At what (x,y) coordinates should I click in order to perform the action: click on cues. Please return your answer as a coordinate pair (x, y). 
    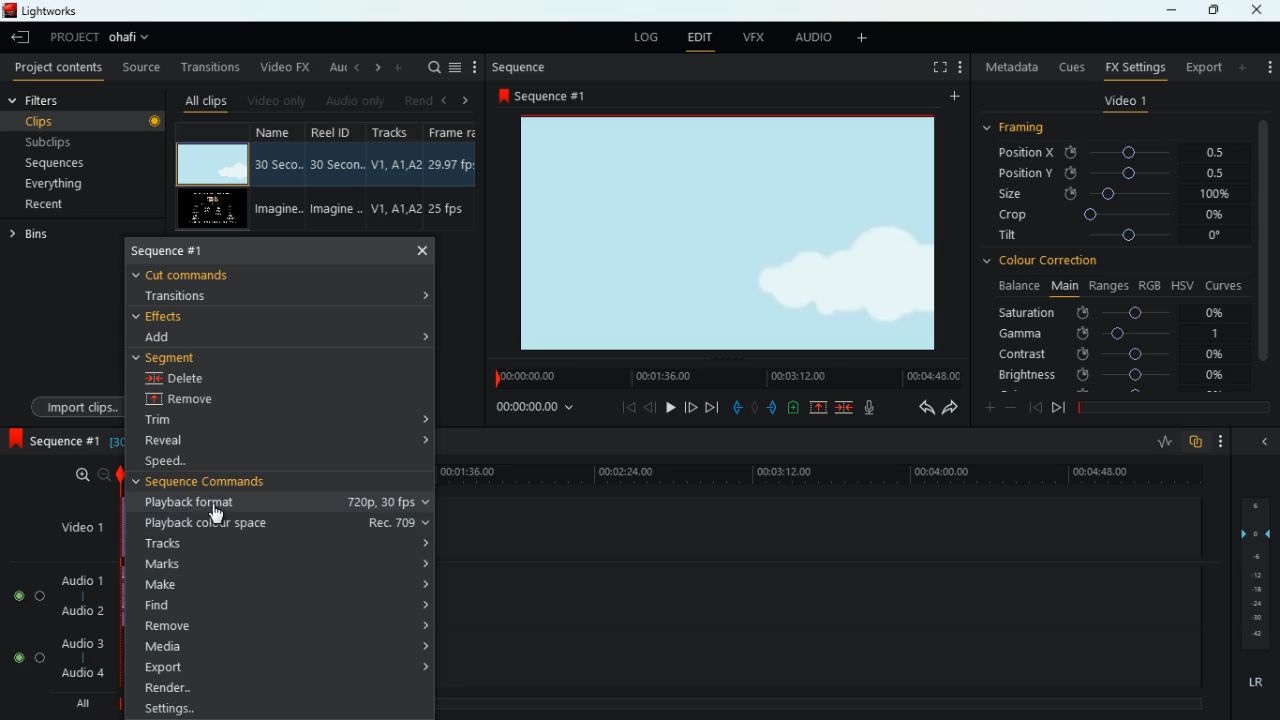
    Looking at the image, I should click on (1066, 66).